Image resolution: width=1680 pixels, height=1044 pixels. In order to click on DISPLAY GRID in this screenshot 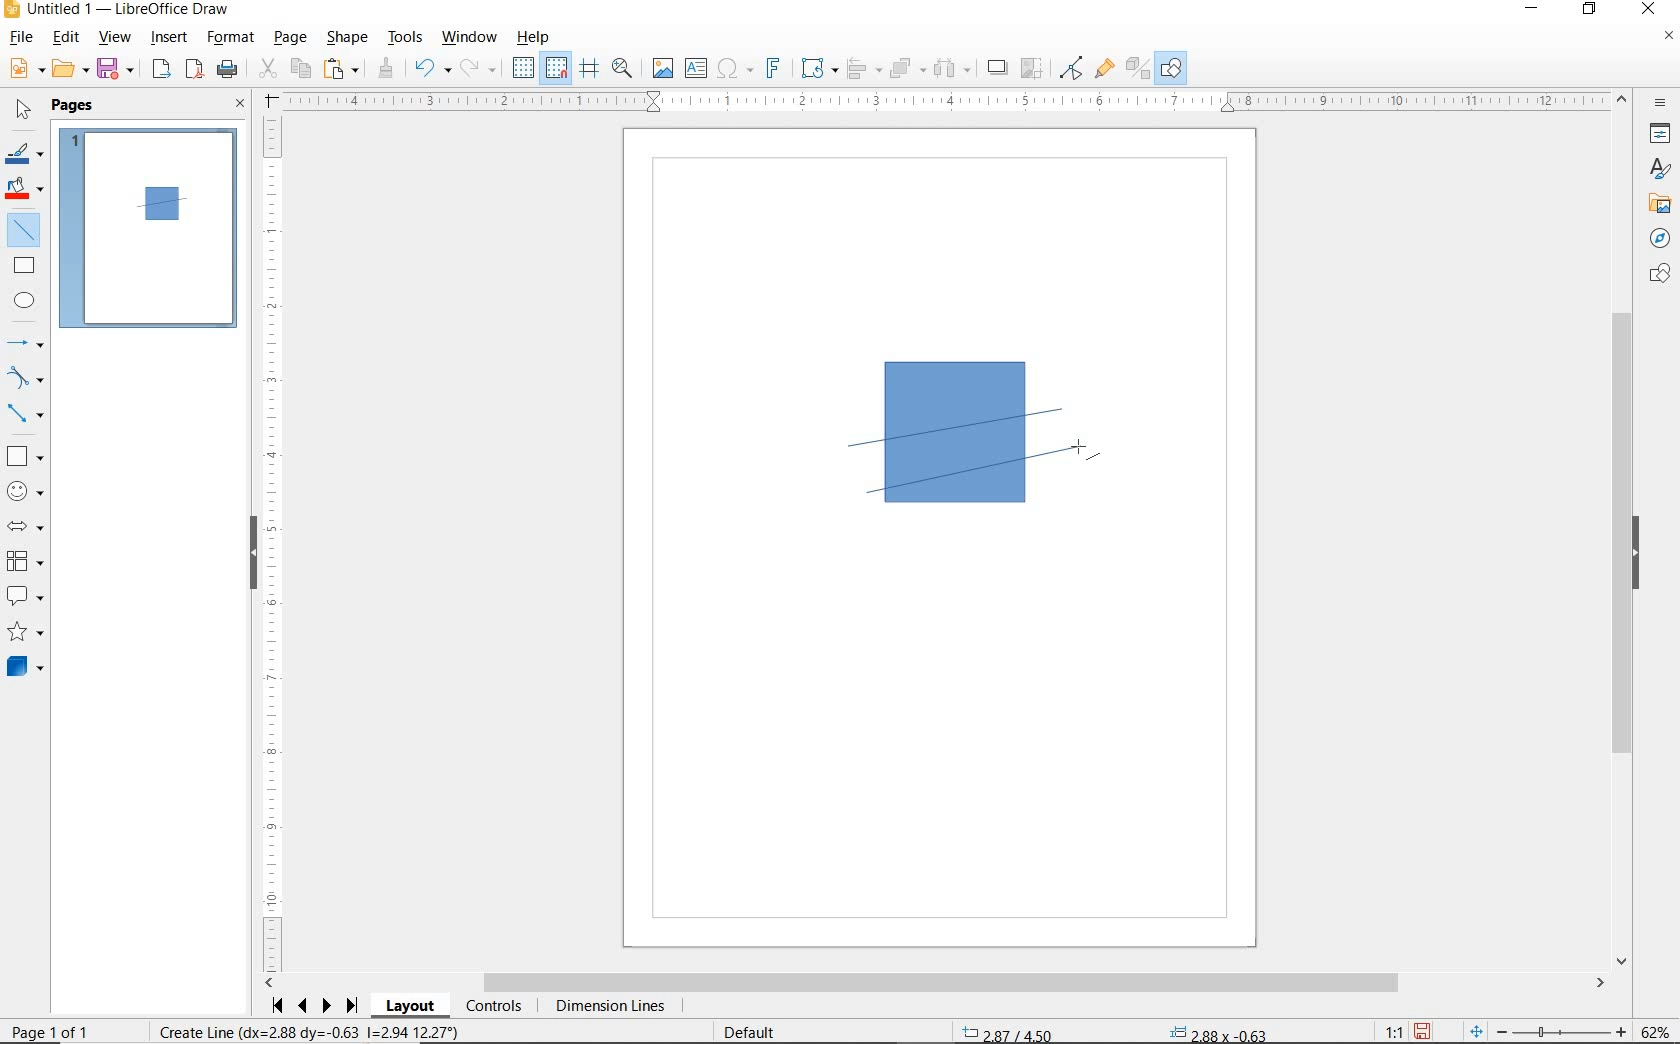, I will do `click(525, 69)`.